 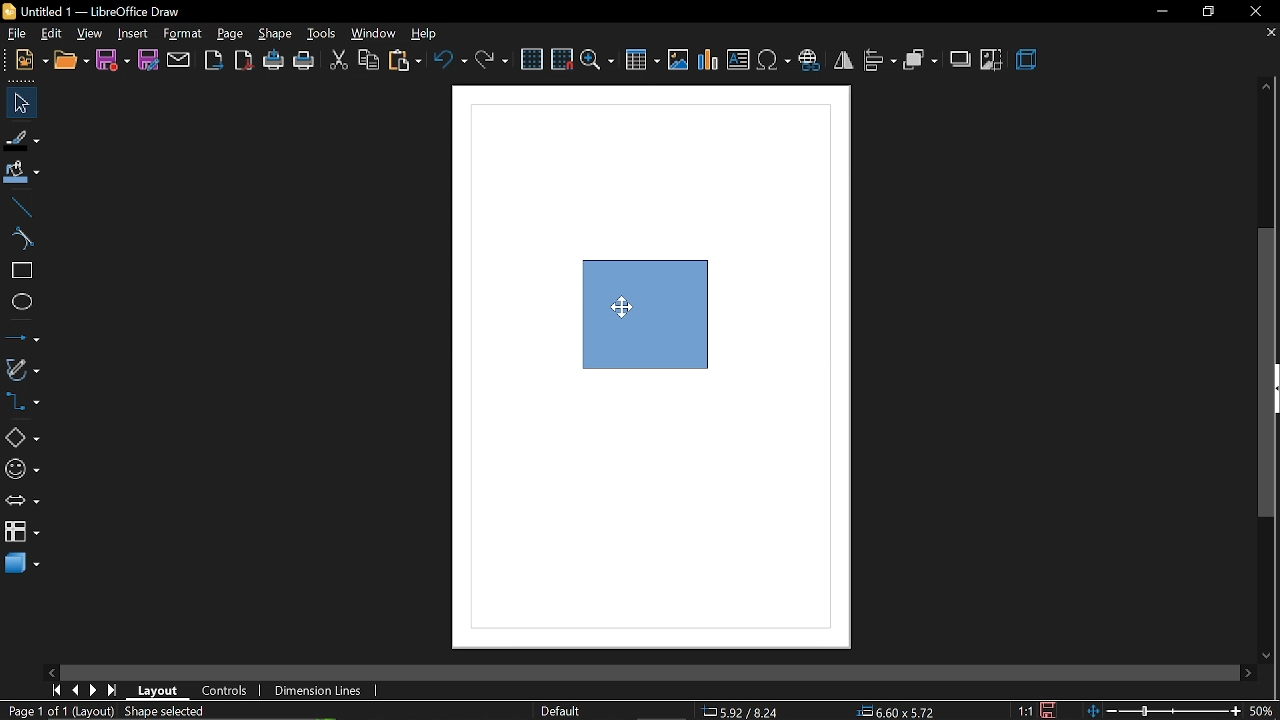 What do you see at coordinates (642, 61) in the screenshot?
I see `Insert table` at bounding box center [642, 61].